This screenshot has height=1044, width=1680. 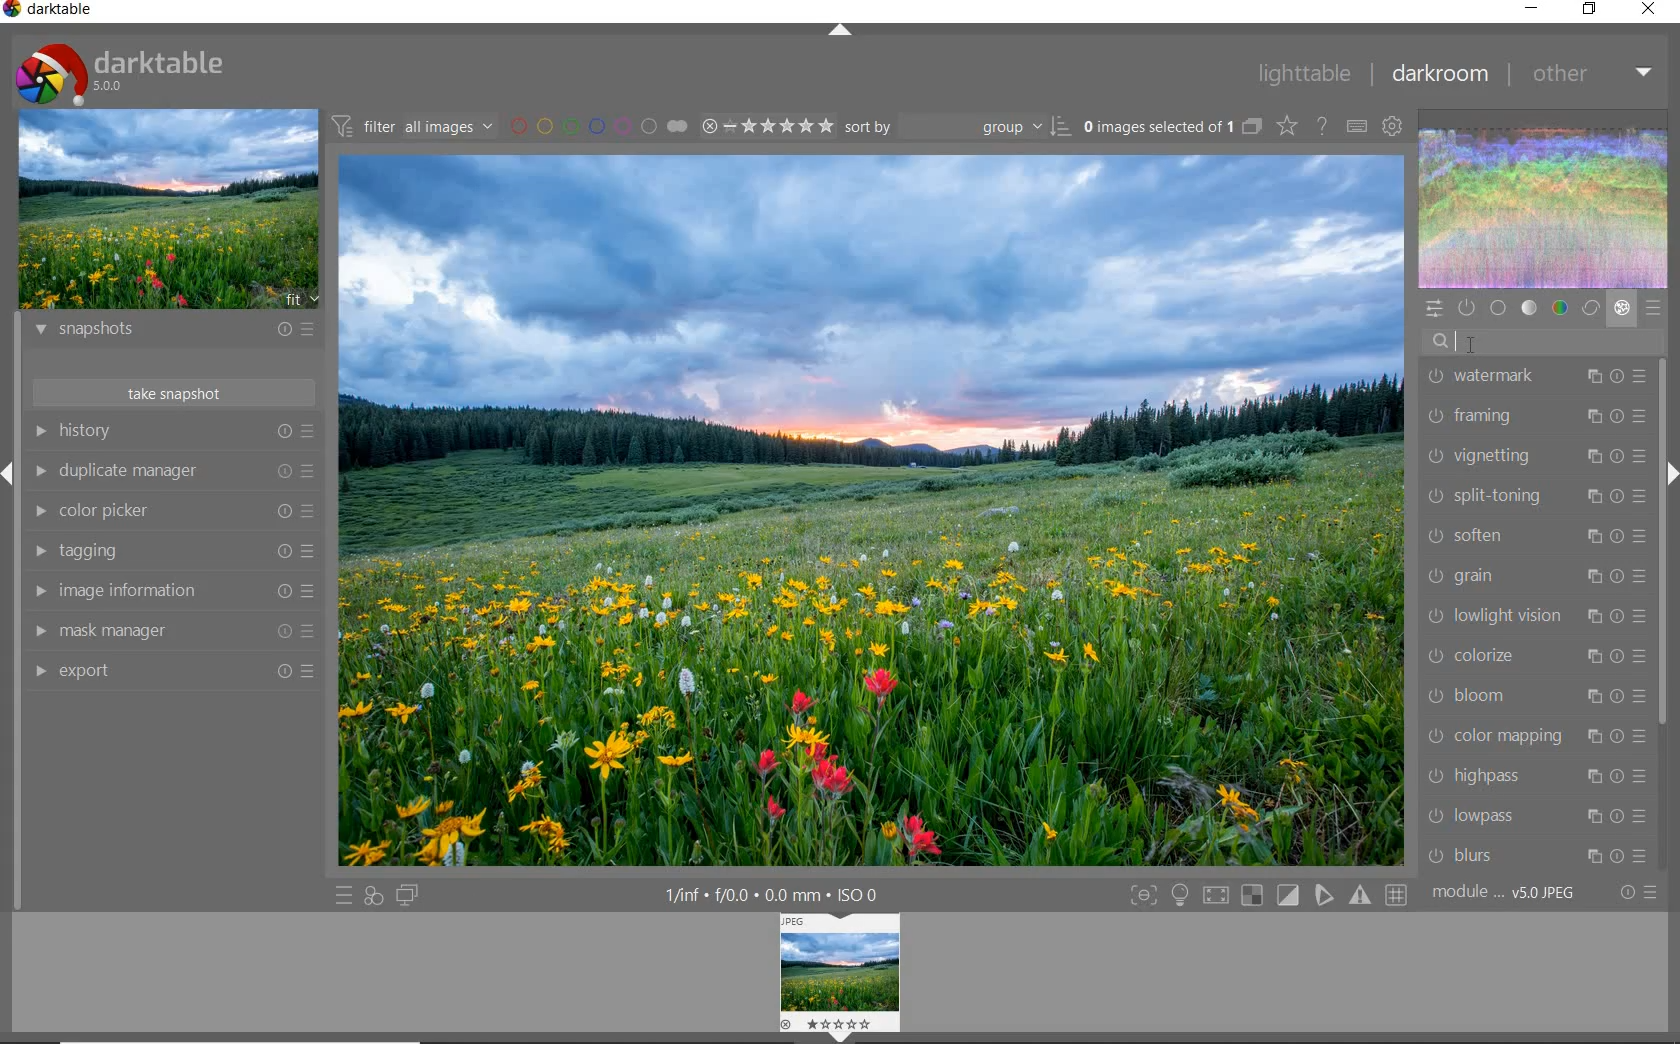 I want to click on module, so click(x=1505, y=893).